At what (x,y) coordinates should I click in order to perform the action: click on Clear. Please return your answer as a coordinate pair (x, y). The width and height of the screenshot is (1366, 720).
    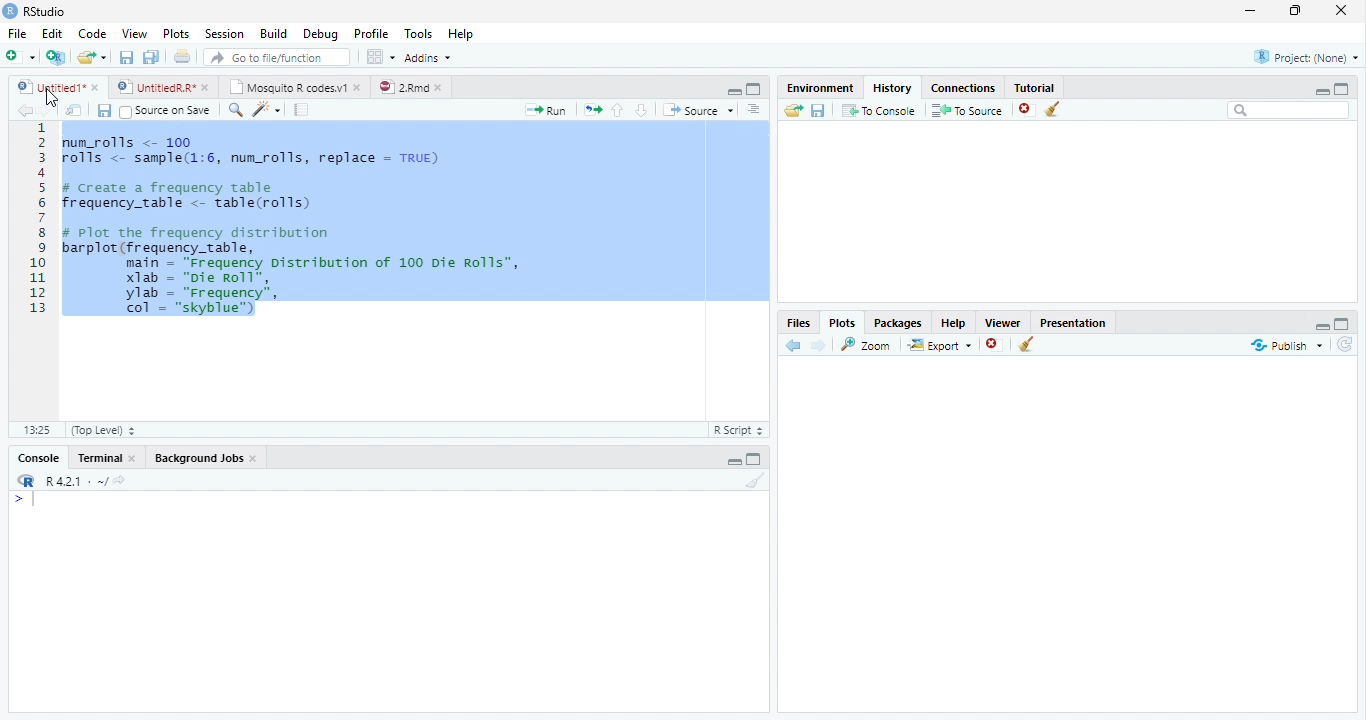
    Looking at the image, I should click on (1026, 344).